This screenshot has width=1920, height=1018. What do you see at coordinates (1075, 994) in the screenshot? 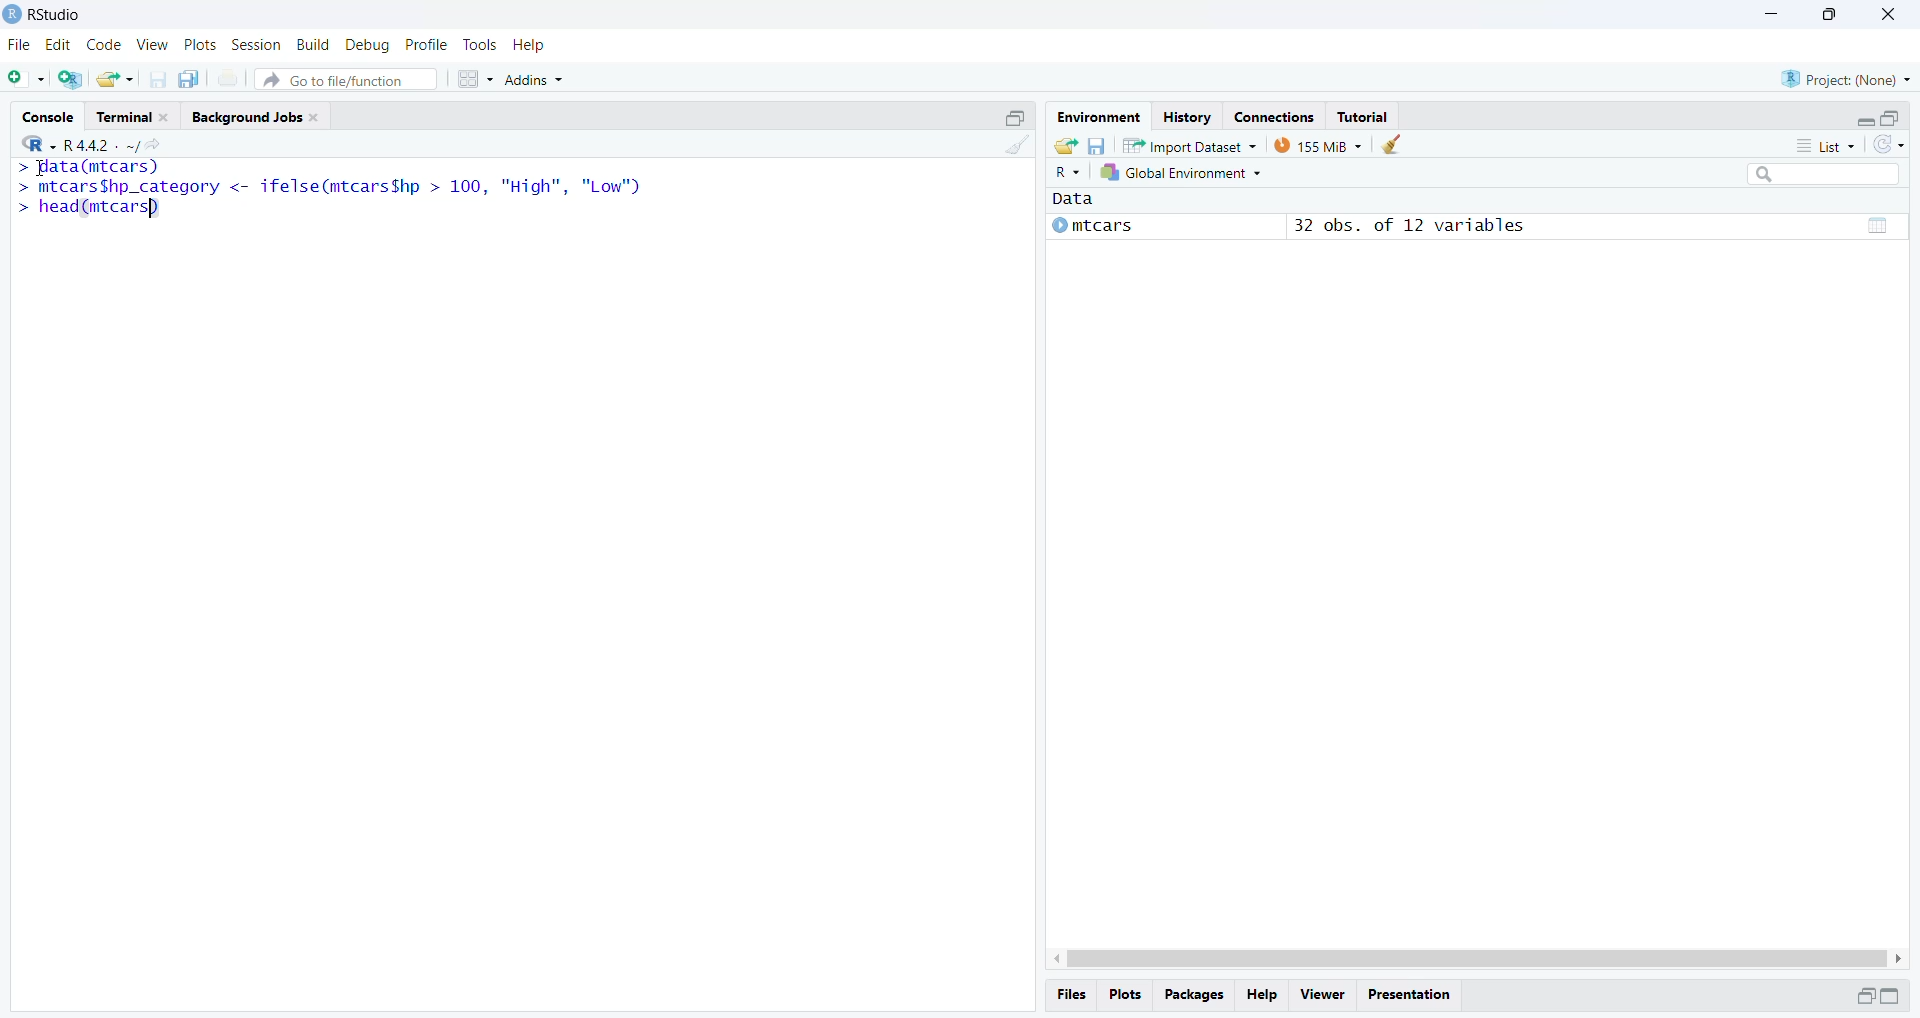
I see `Files` at bounding box center [1075, 994].